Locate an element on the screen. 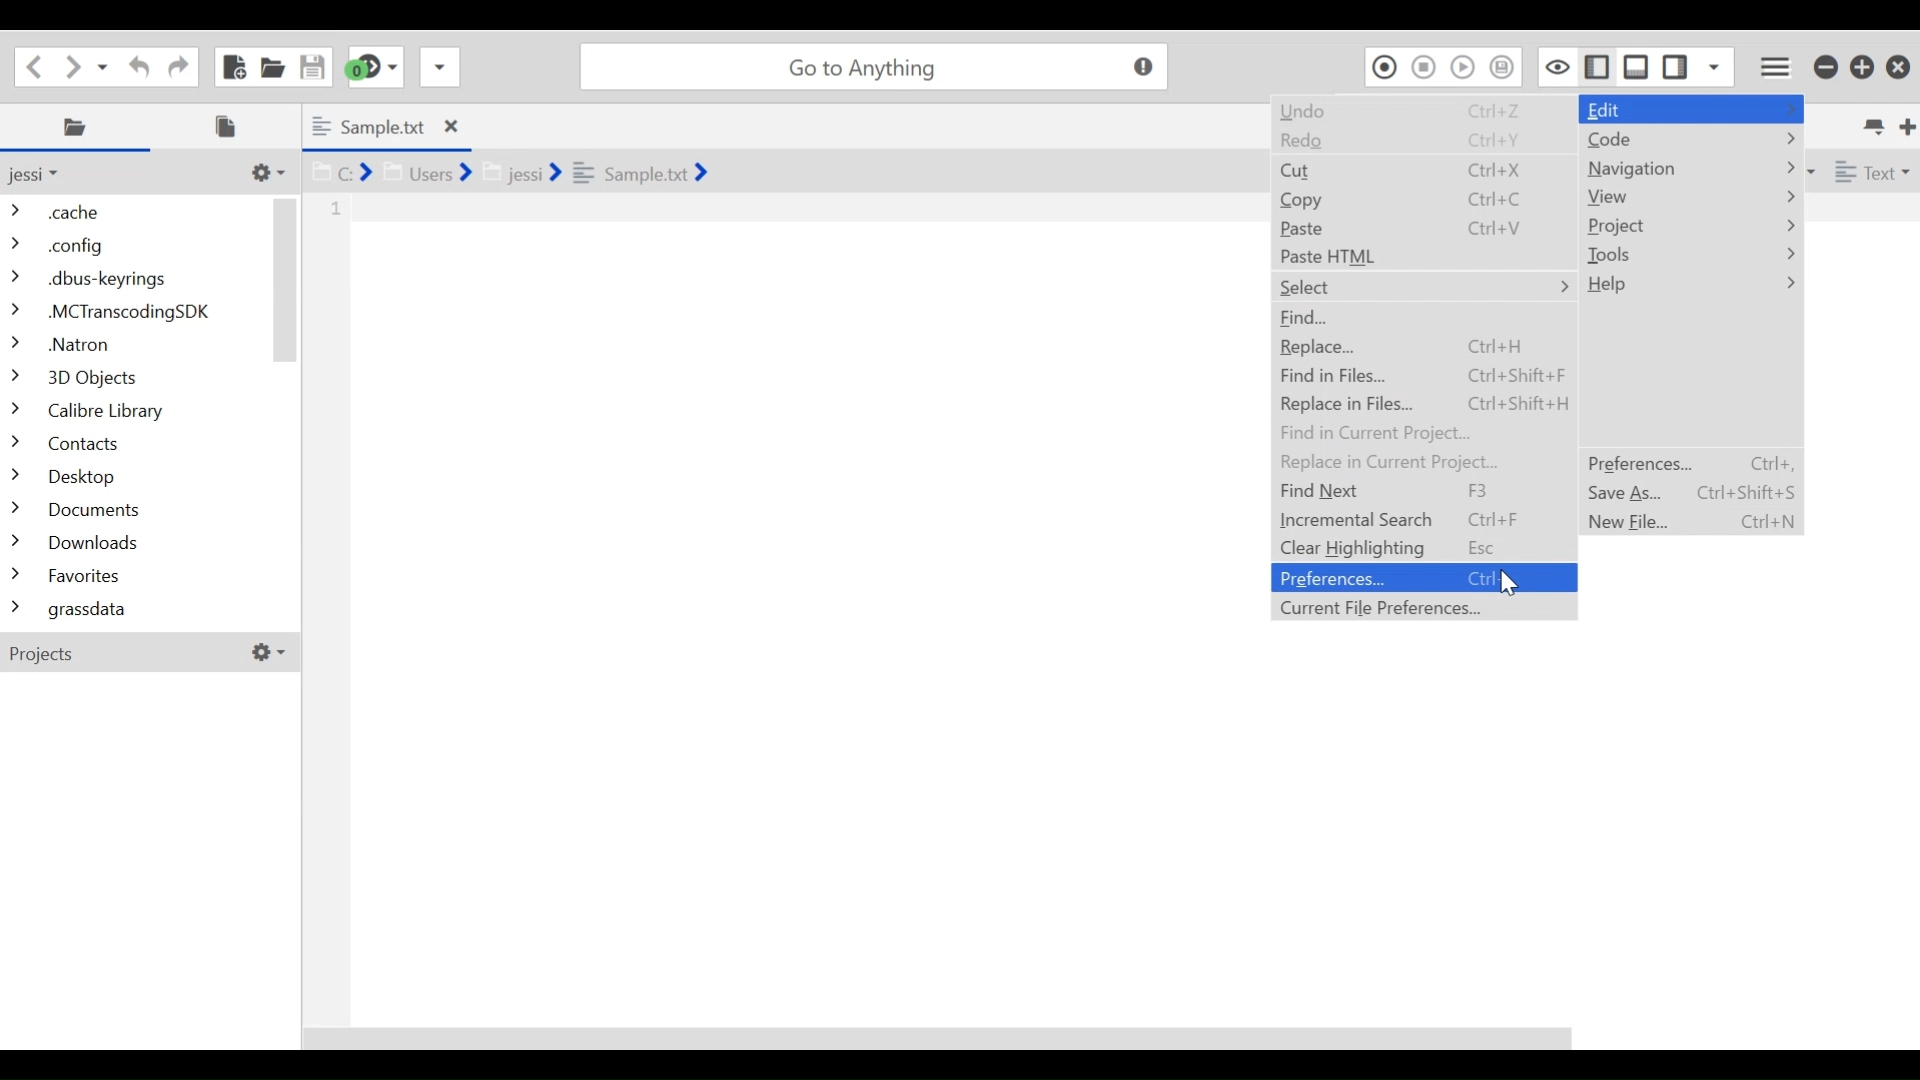 The image size is (1920, 1080). Project is located at coordinates (1691, 226).